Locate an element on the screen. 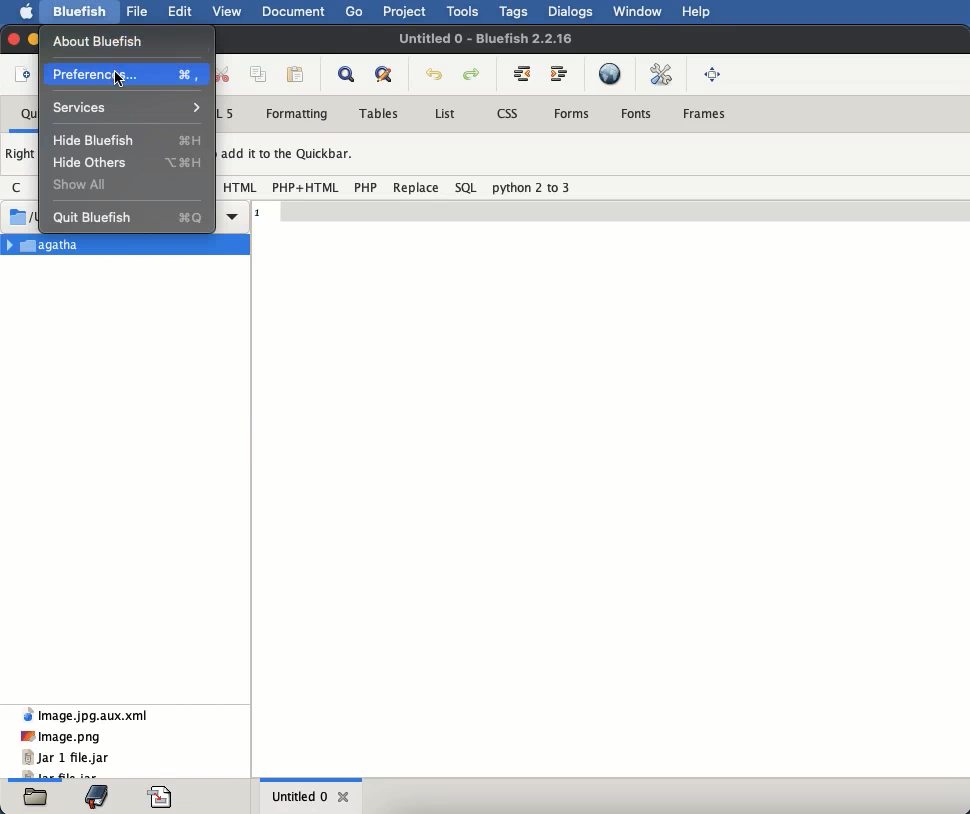 This screenshot has height=814, width=970. users Agatha is located at coordinates (24, 216).